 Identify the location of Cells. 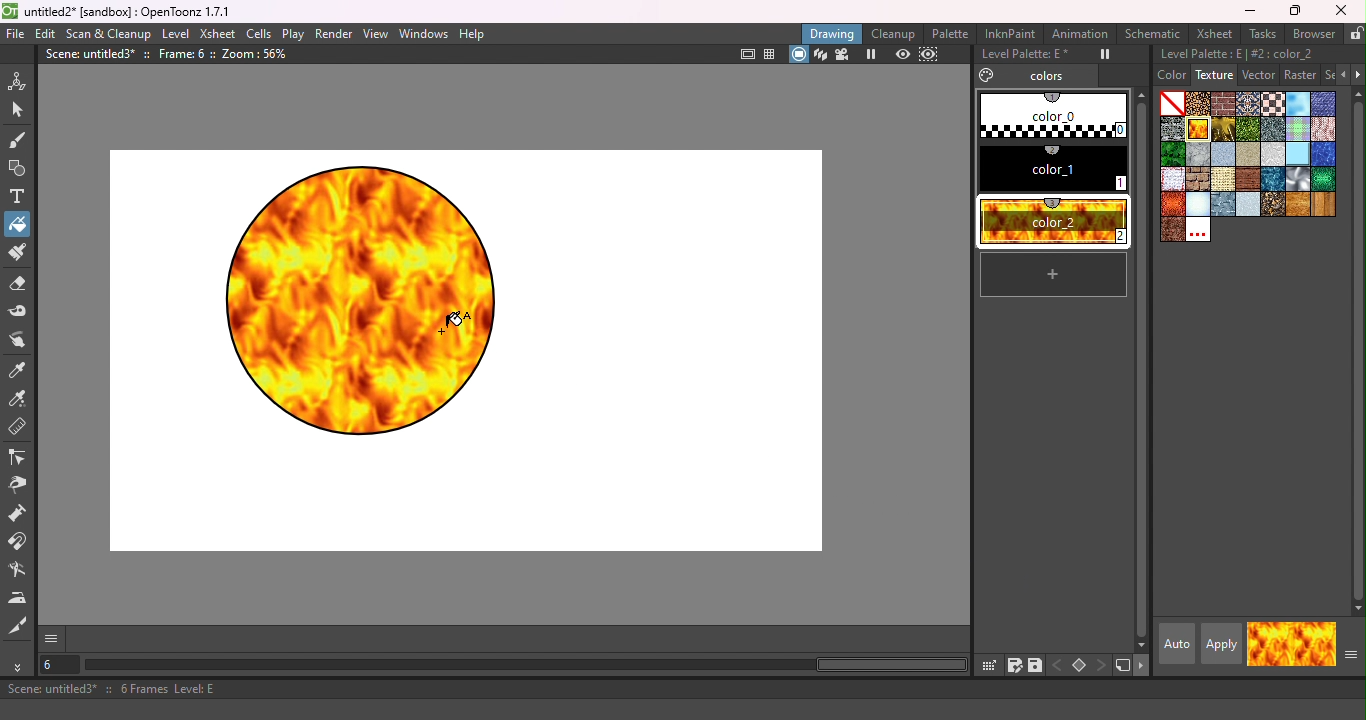
(258, 34).